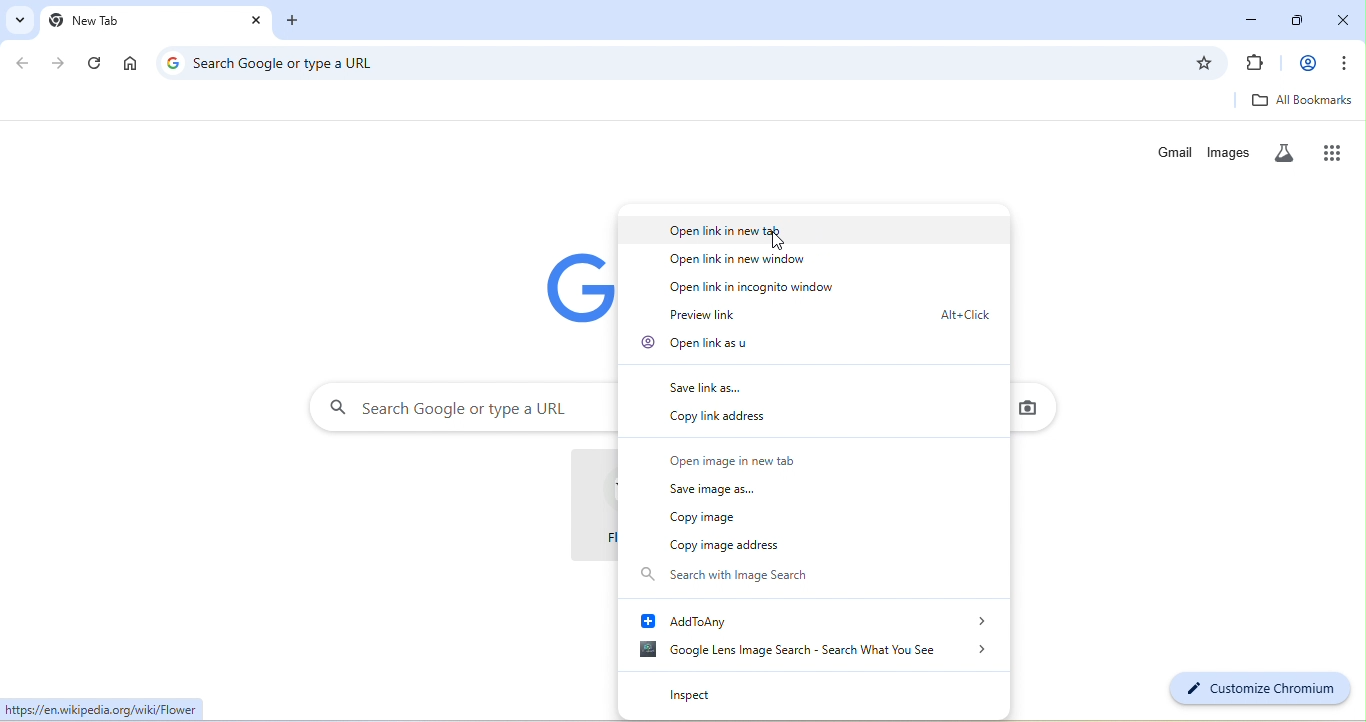 This screenshot has width=1366, height=722. What do you see at coordinates (811, 620) in the screenshot?
I see `add to any` at bounding box center [811, 620].